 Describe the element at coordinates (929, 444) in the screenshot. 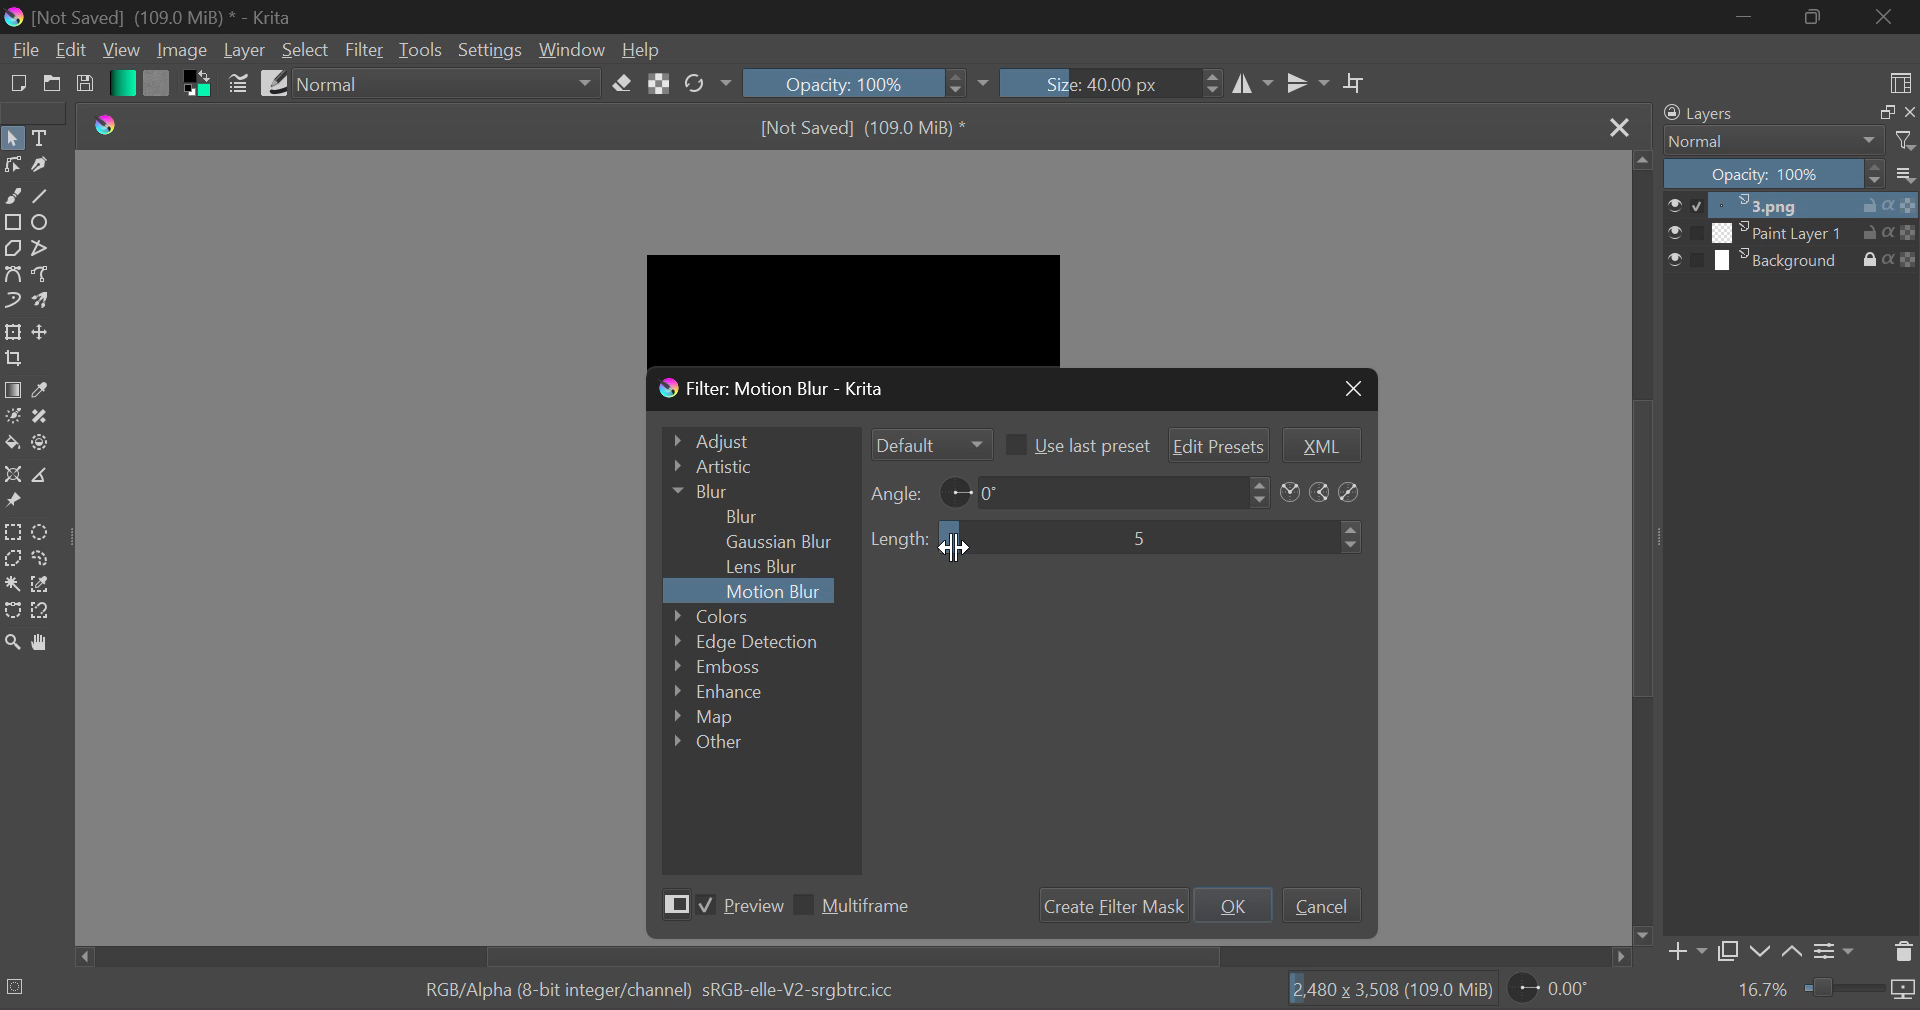

I see `Default ` at that location.